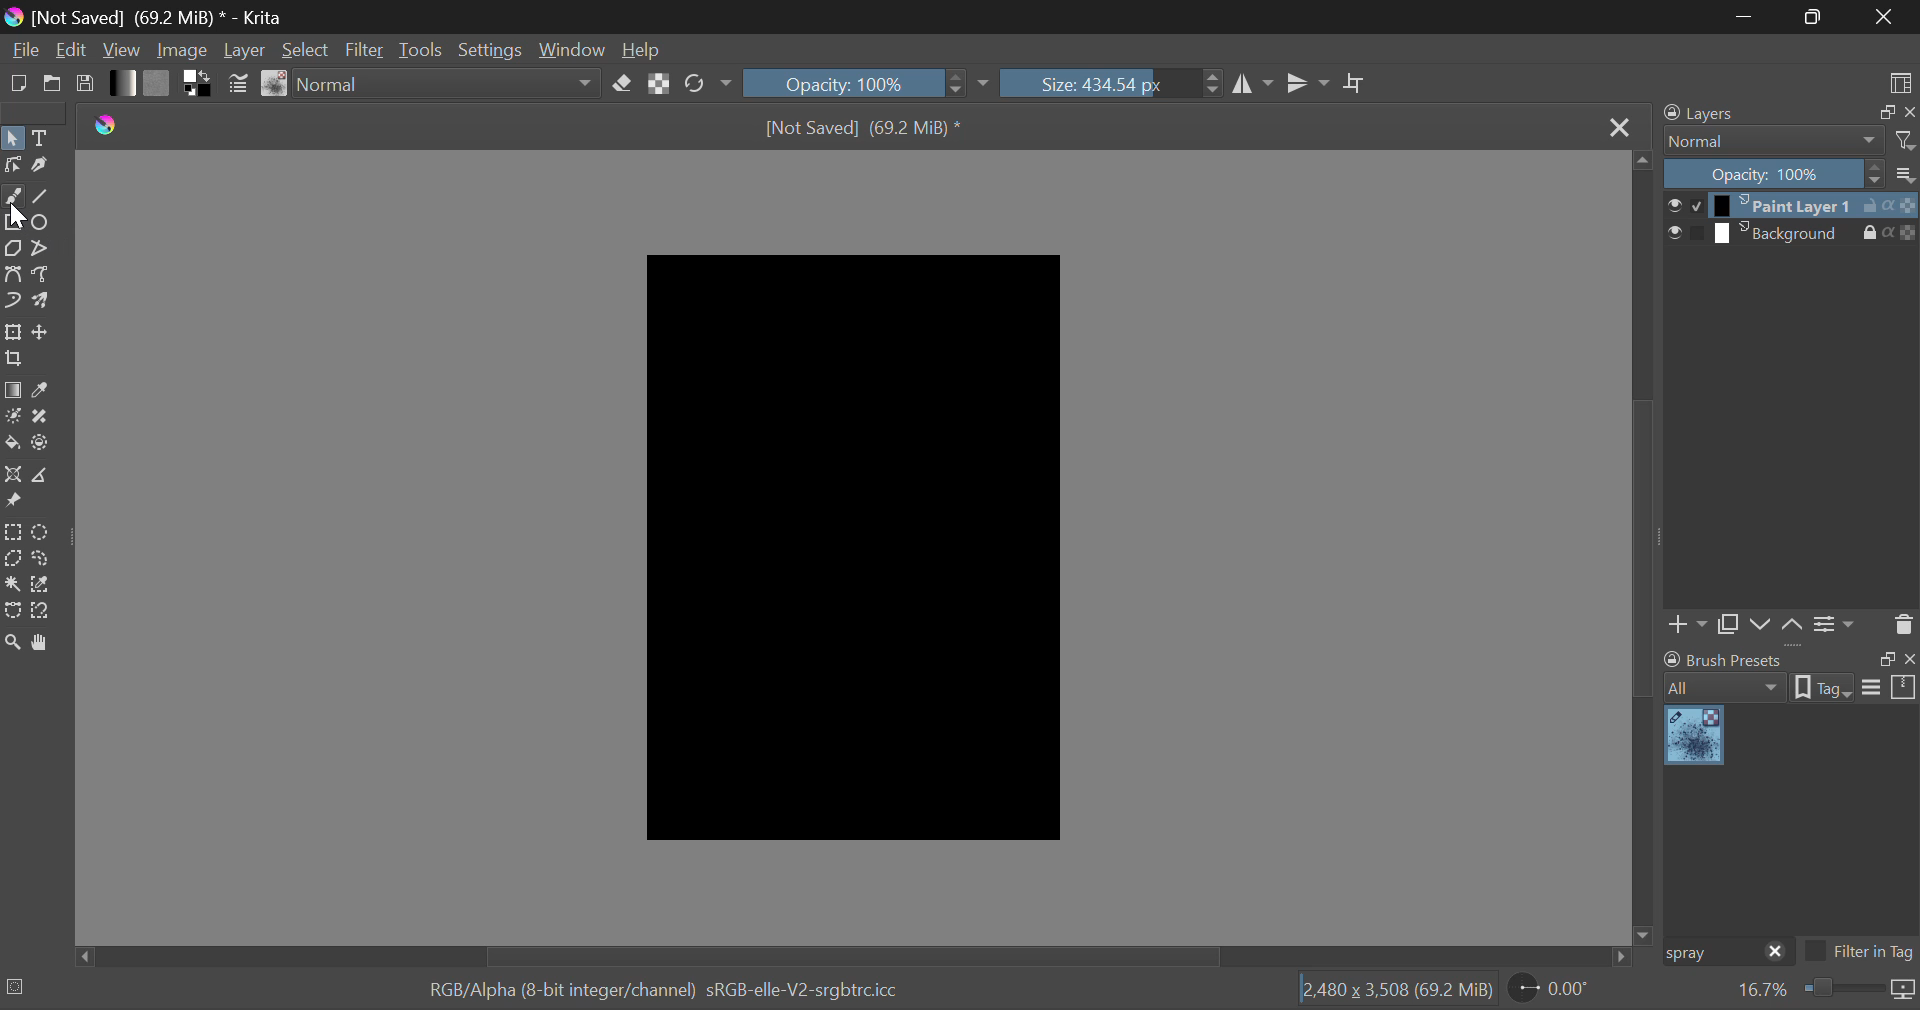 The height and width of the screenshot is (1010, 1920). Describe the element at coordinates (864, 130) in the screenshot. I see `[Not Saved] (69.2 MiB) *` at that location.